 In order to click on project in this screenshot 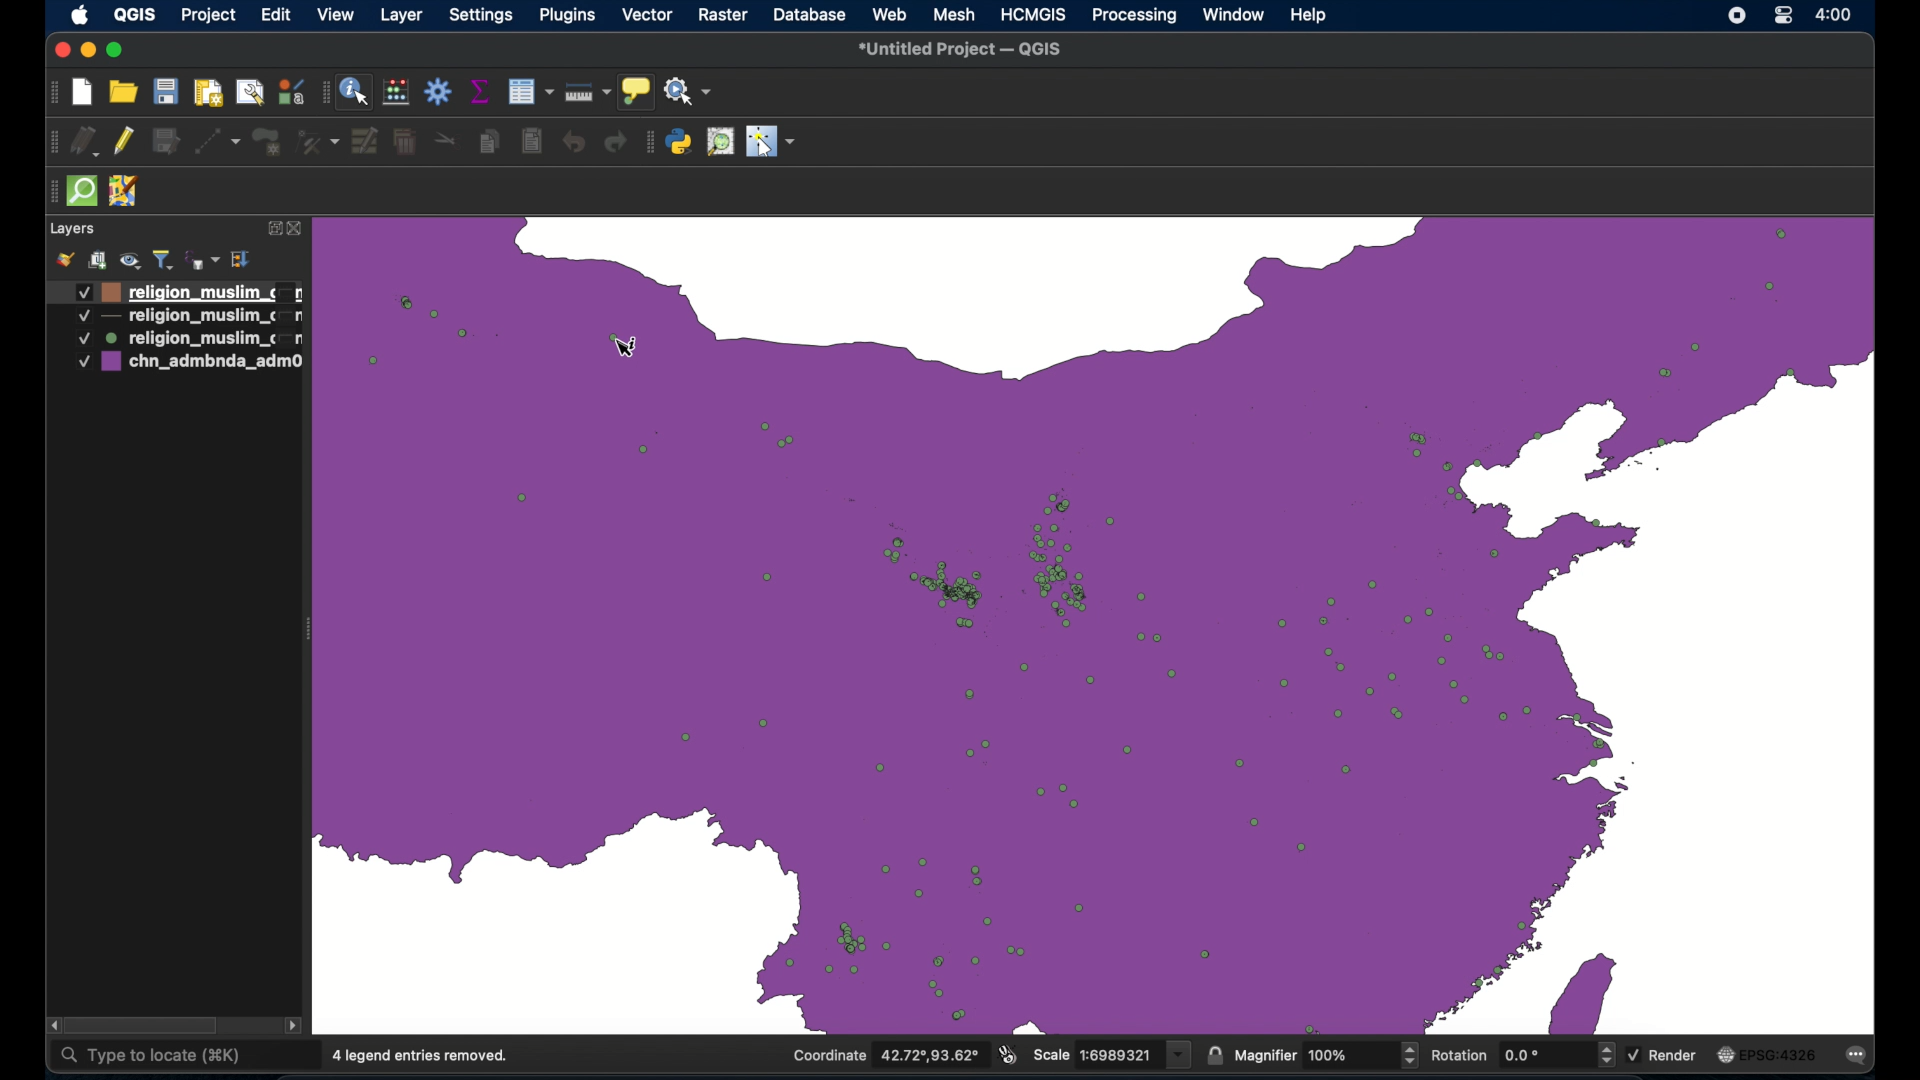, I will do `click(206, 17)`.